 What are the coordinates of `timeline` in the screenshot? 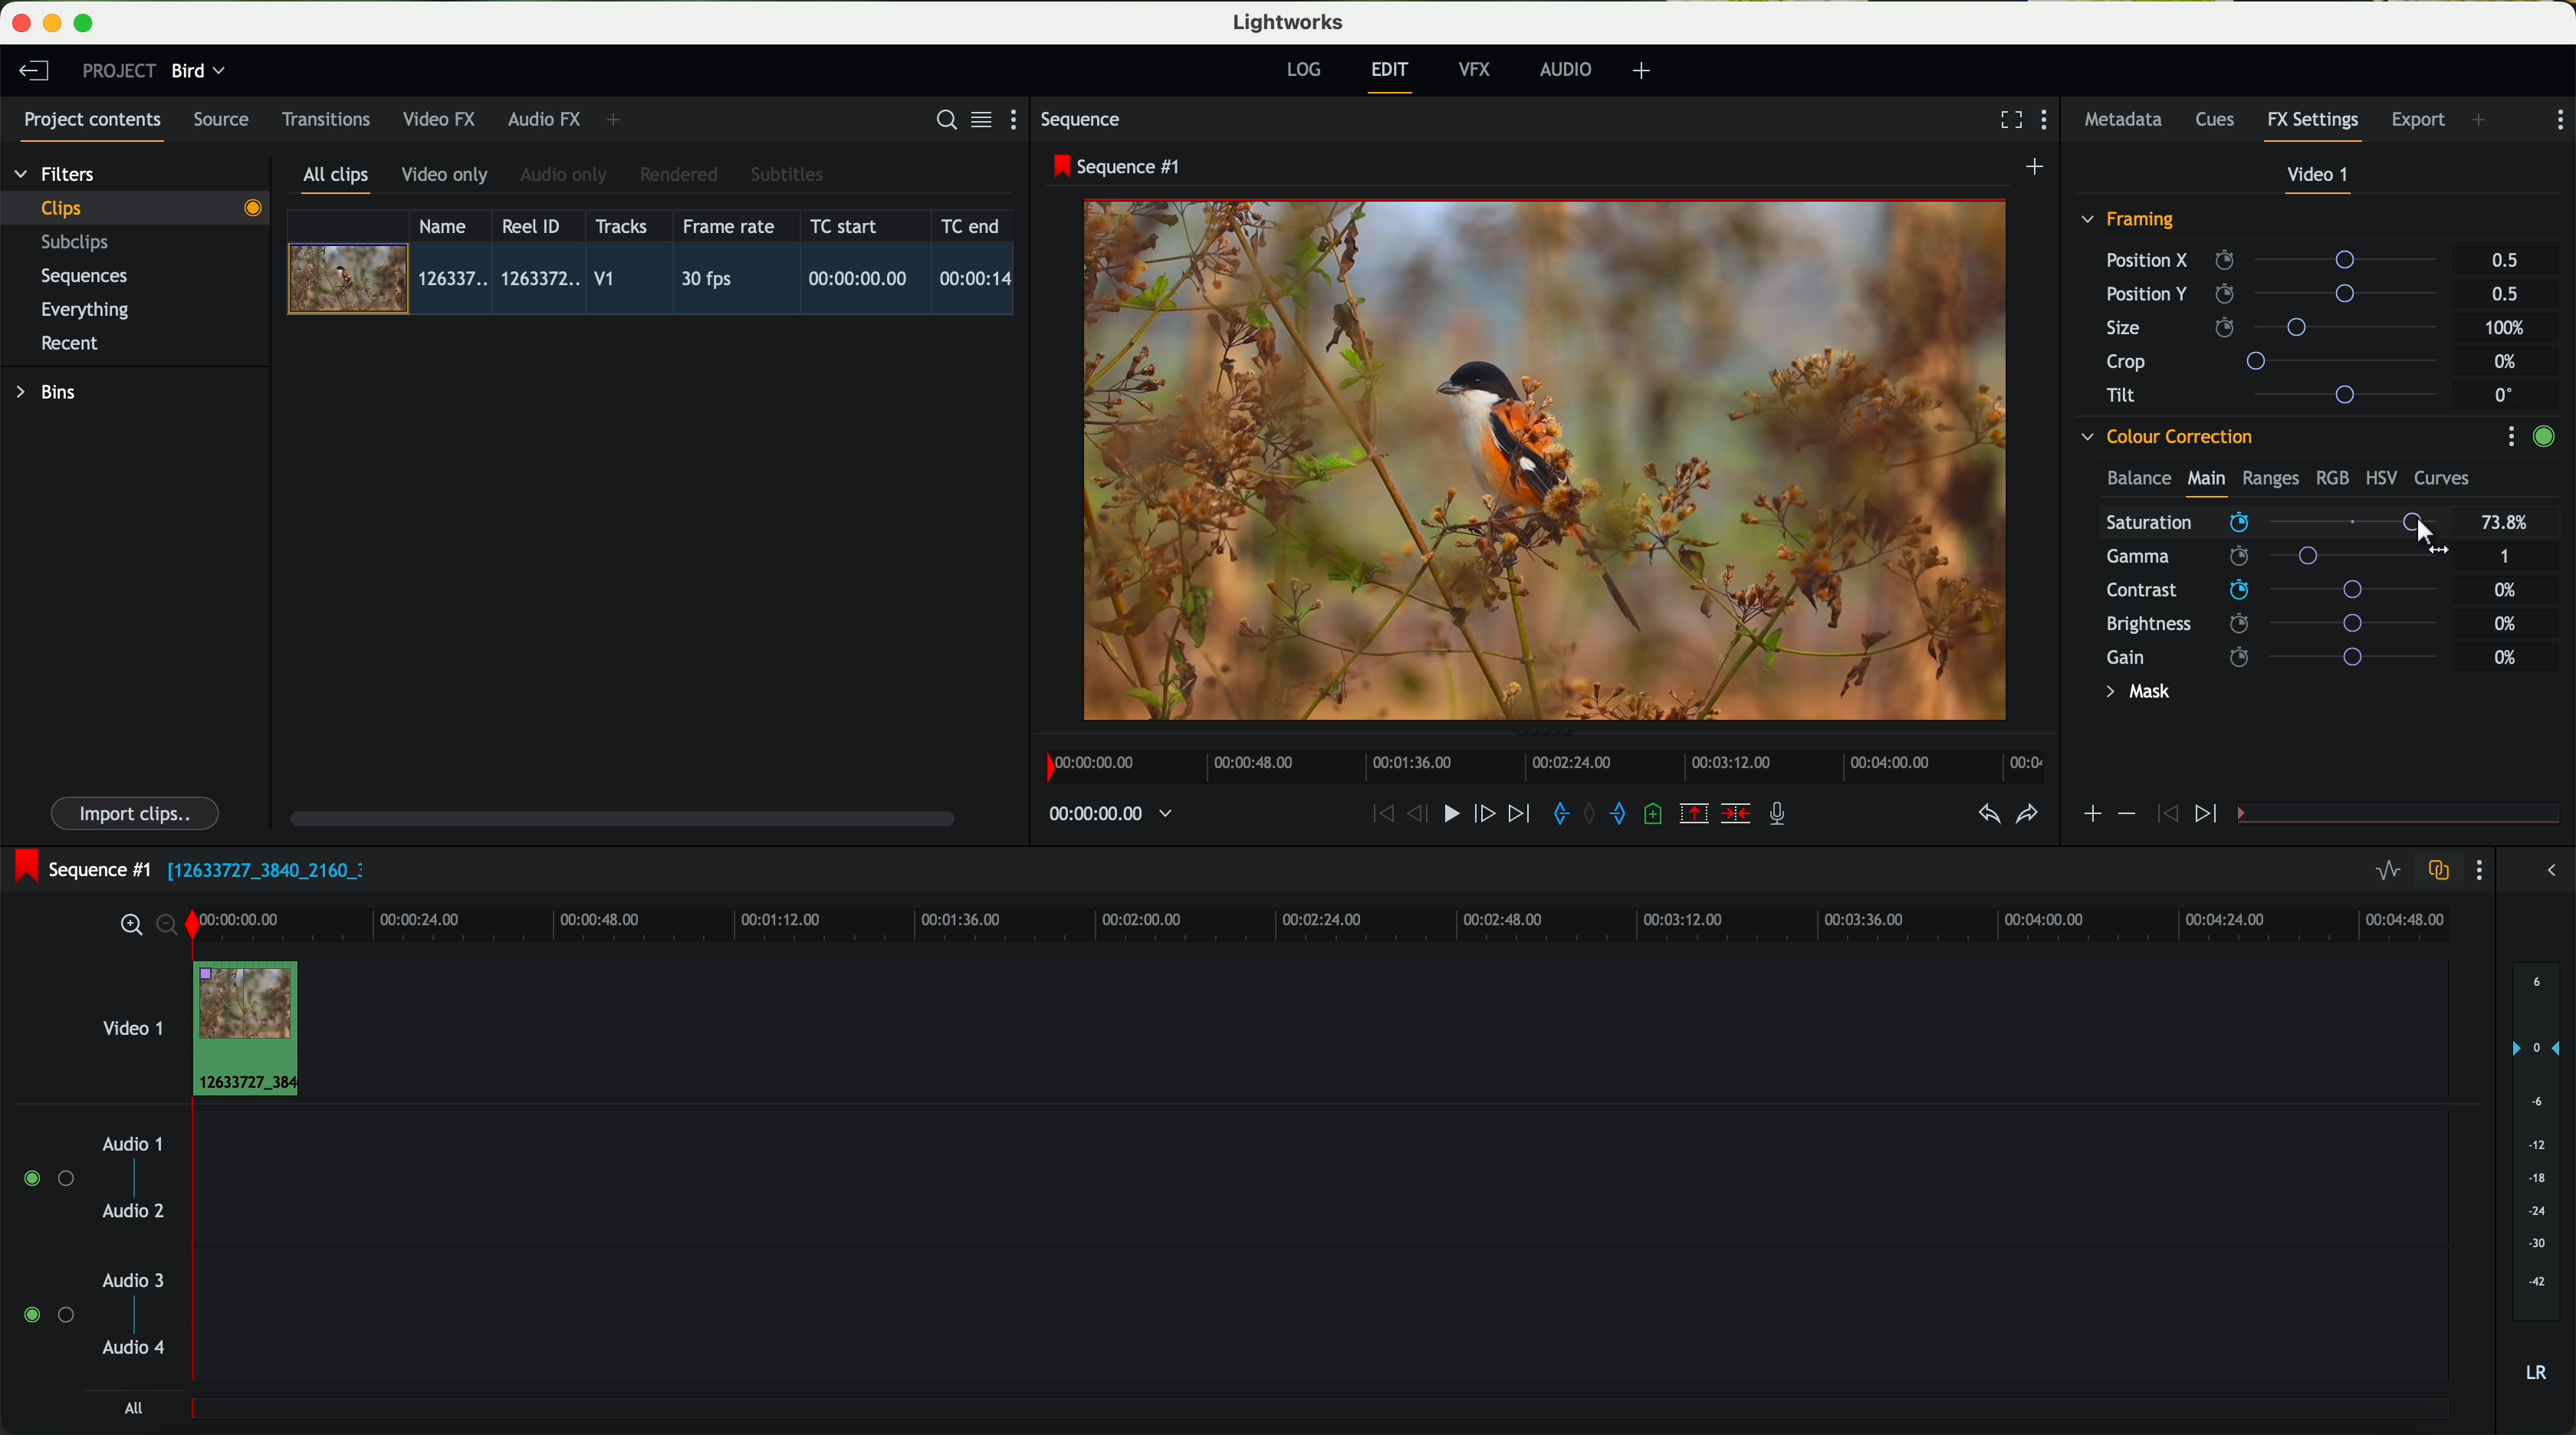 It's located at (1539, 761).